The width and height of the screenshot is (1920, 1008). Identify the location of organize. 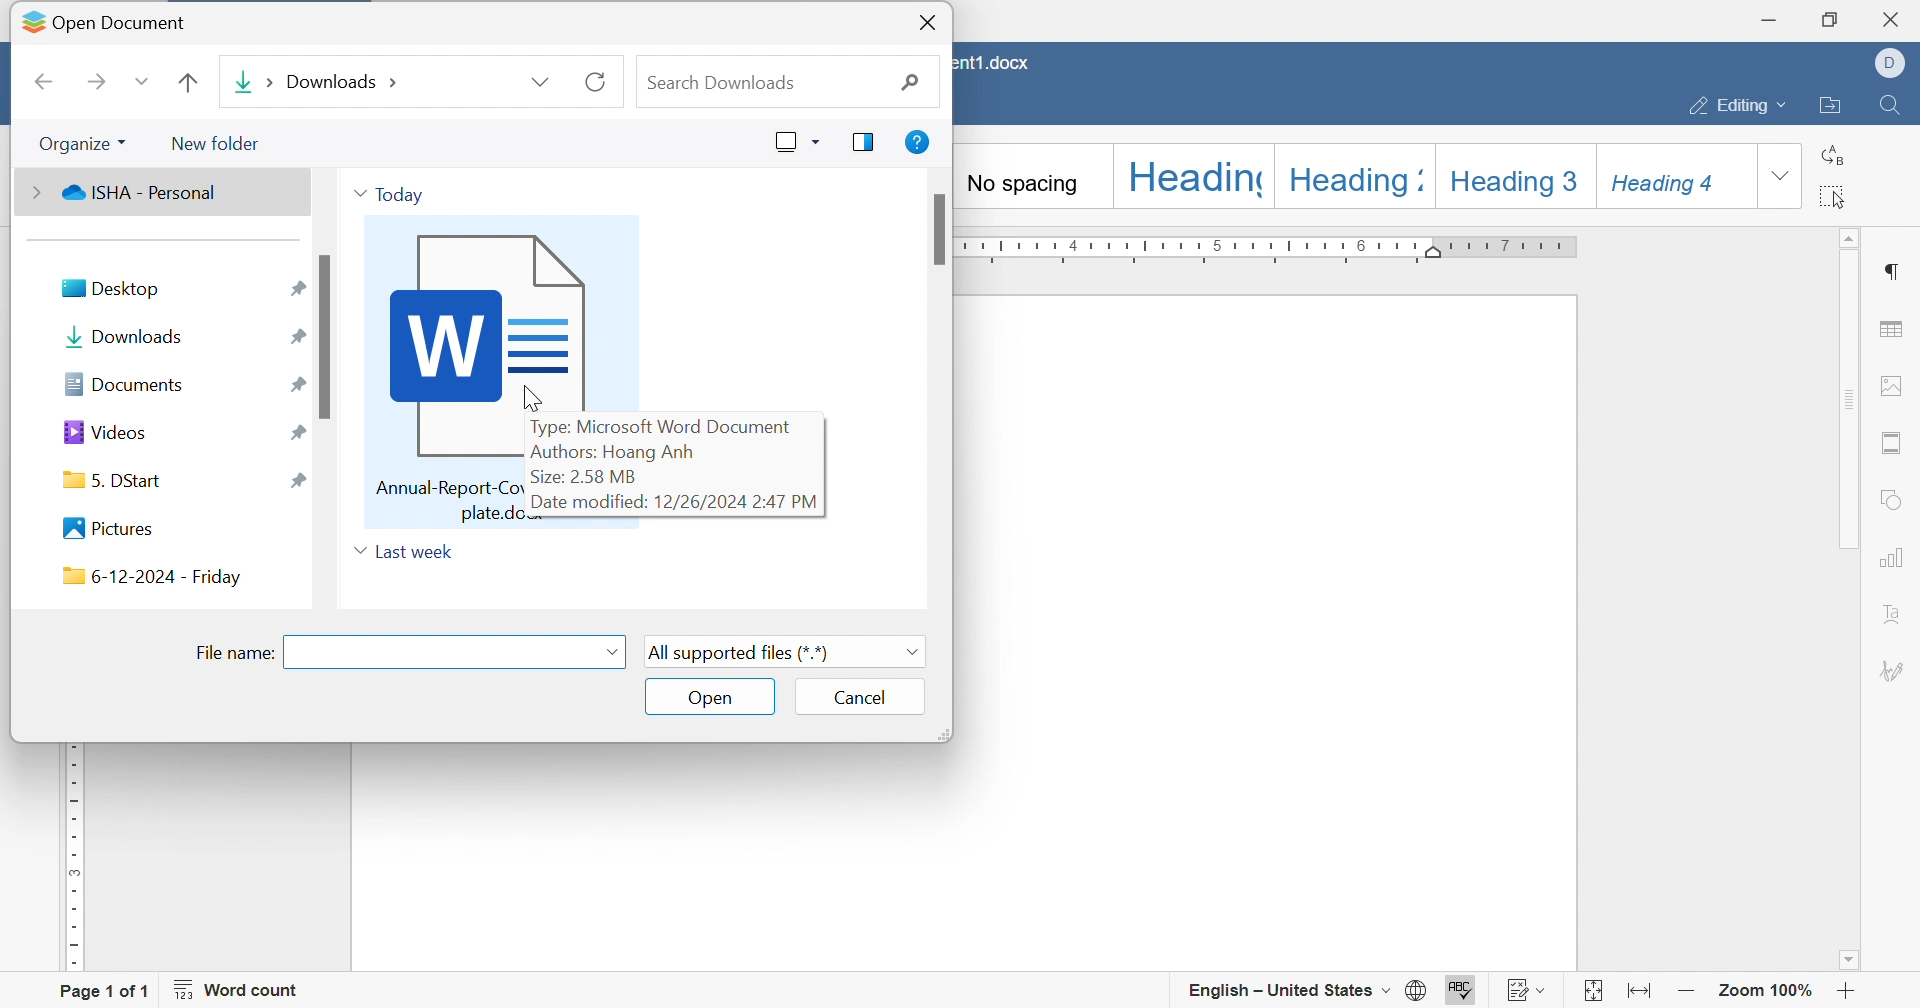
(83, 145).